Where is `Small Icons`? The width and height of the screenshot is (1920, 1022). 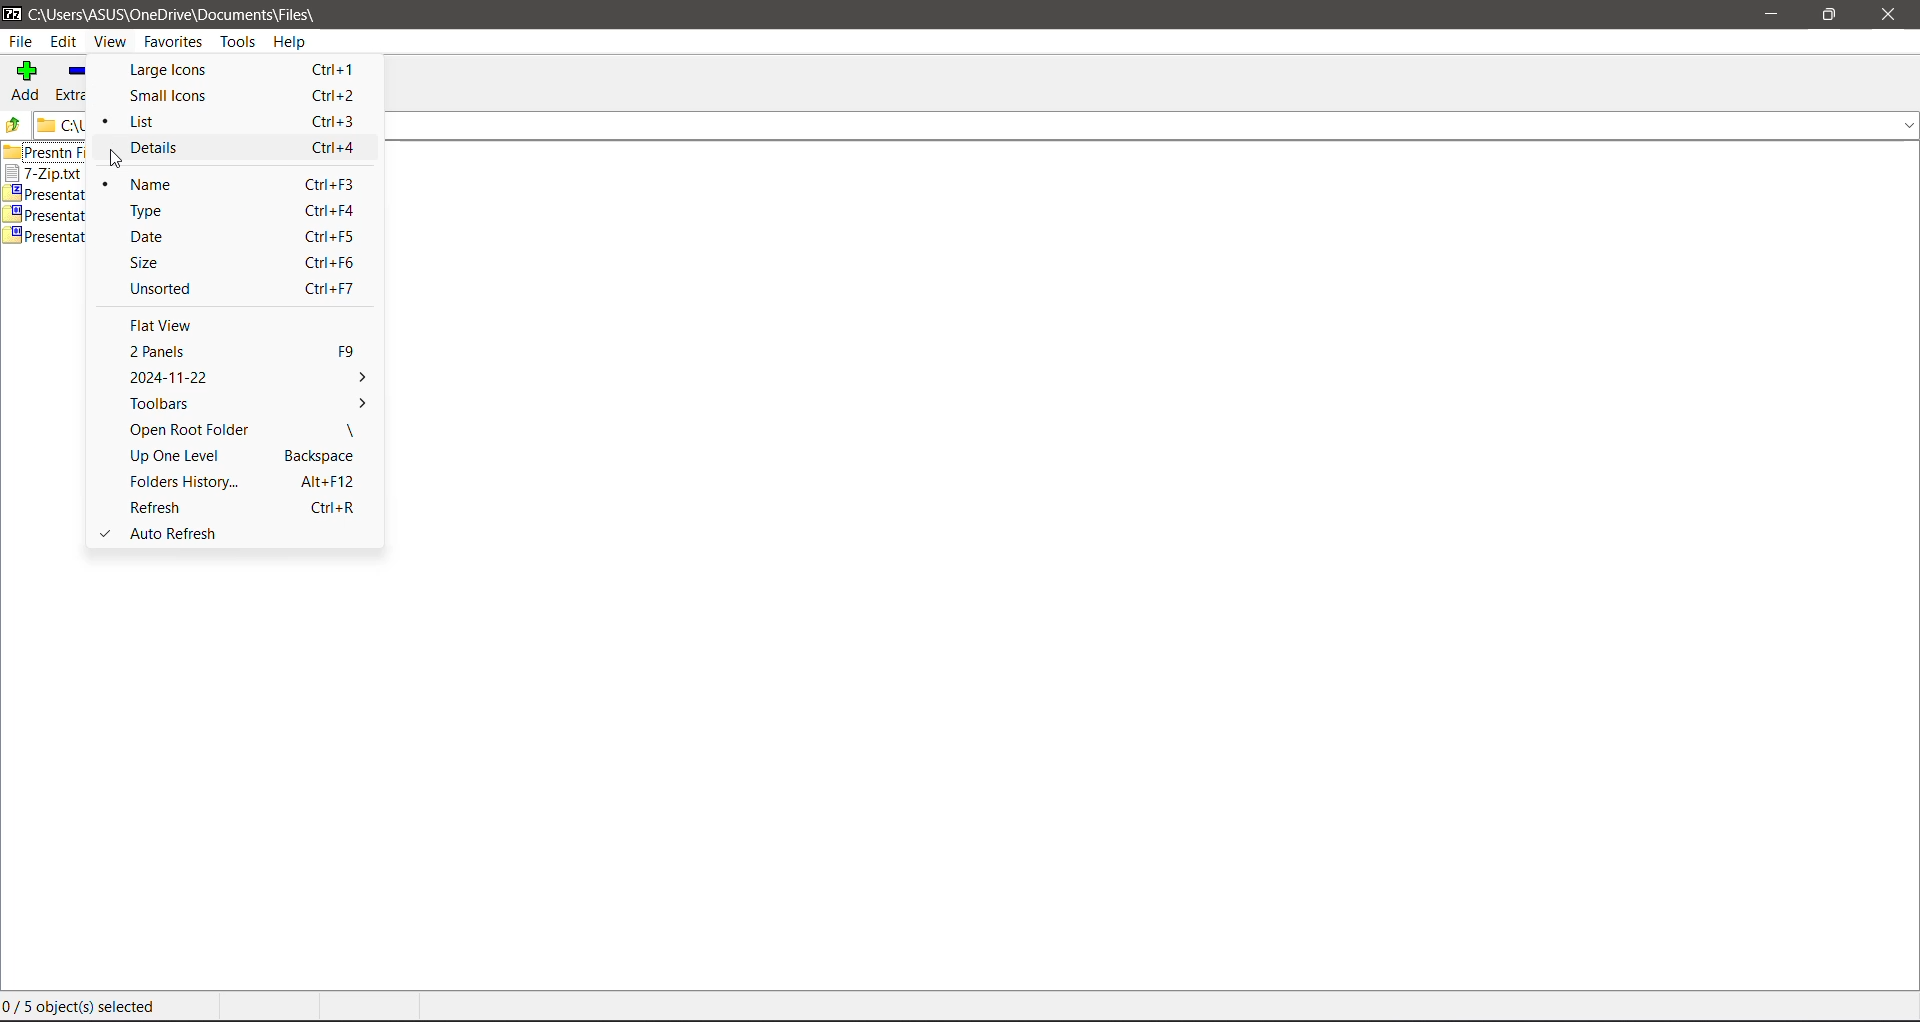 Small Icons is located at coordinates (238, 95).